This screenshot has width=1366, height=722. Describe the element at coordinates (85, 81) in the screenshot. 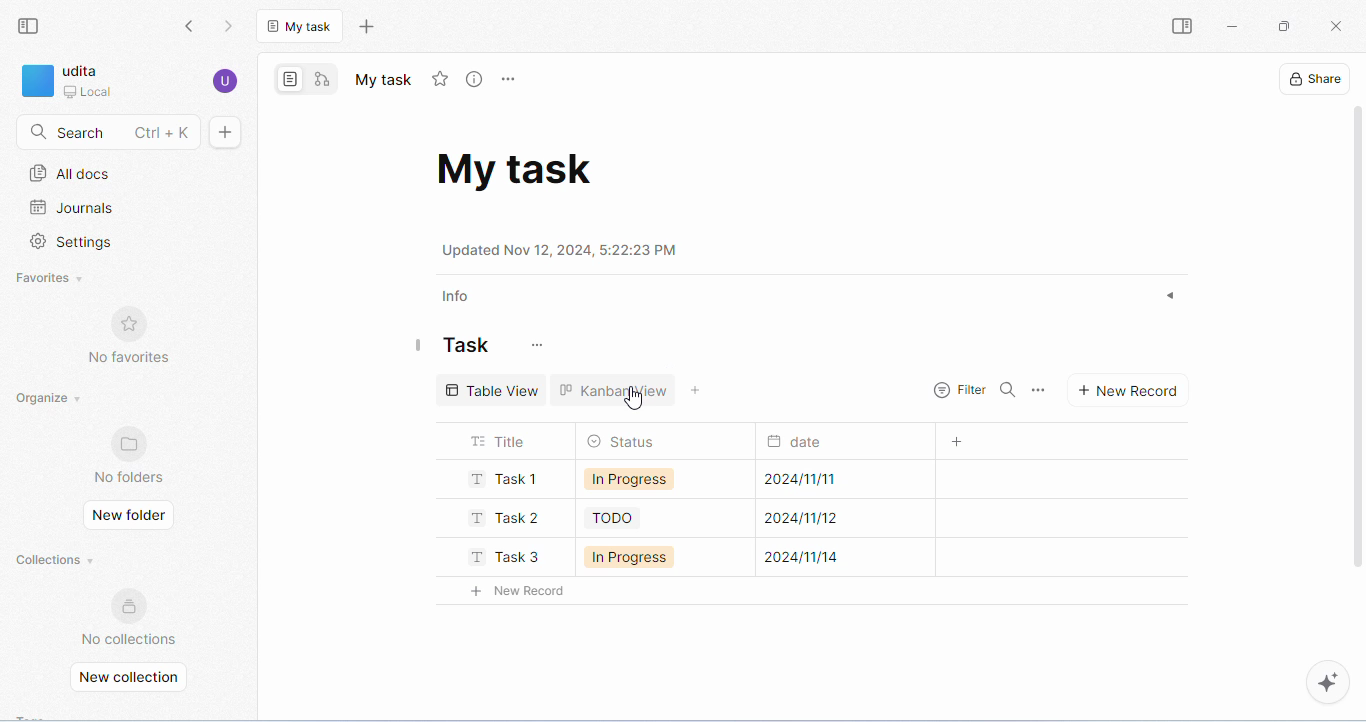

I see `workspace` at that location.